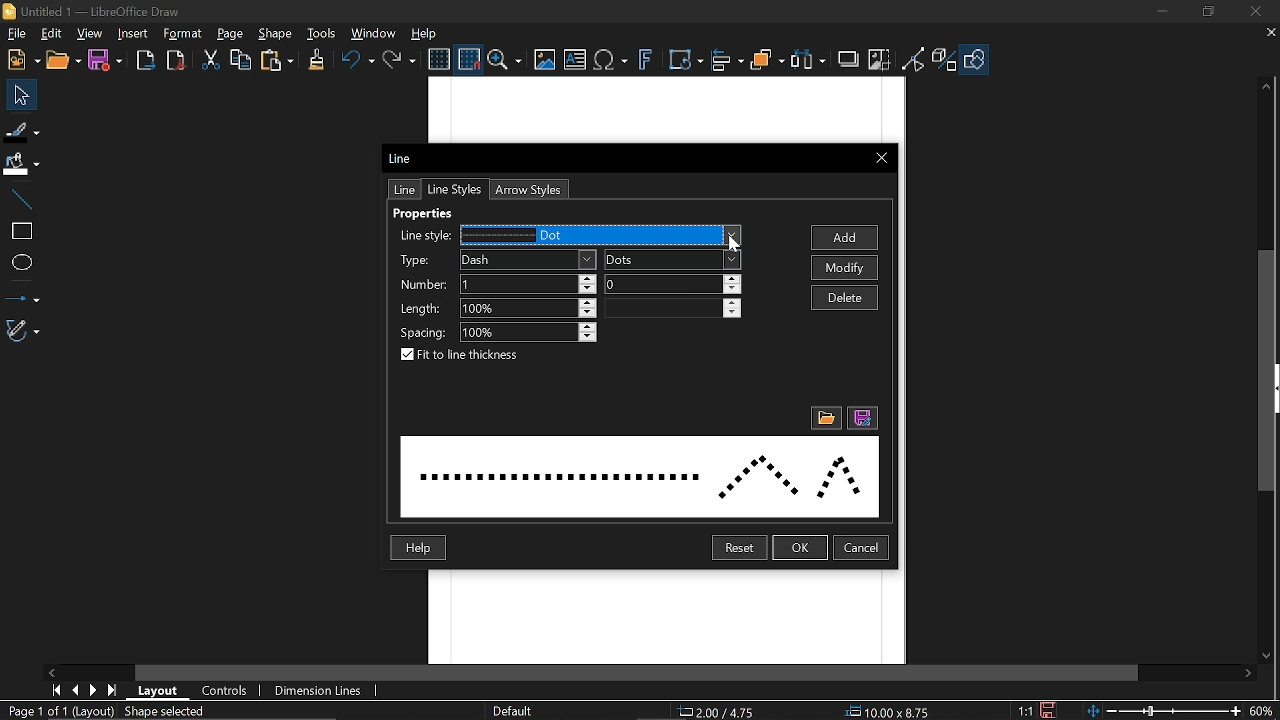 The width and height of the screenshot is (1280, 720). Describe the element at coordinates (176, 60) in the screenshot. I see `Export to pdf` at that location.